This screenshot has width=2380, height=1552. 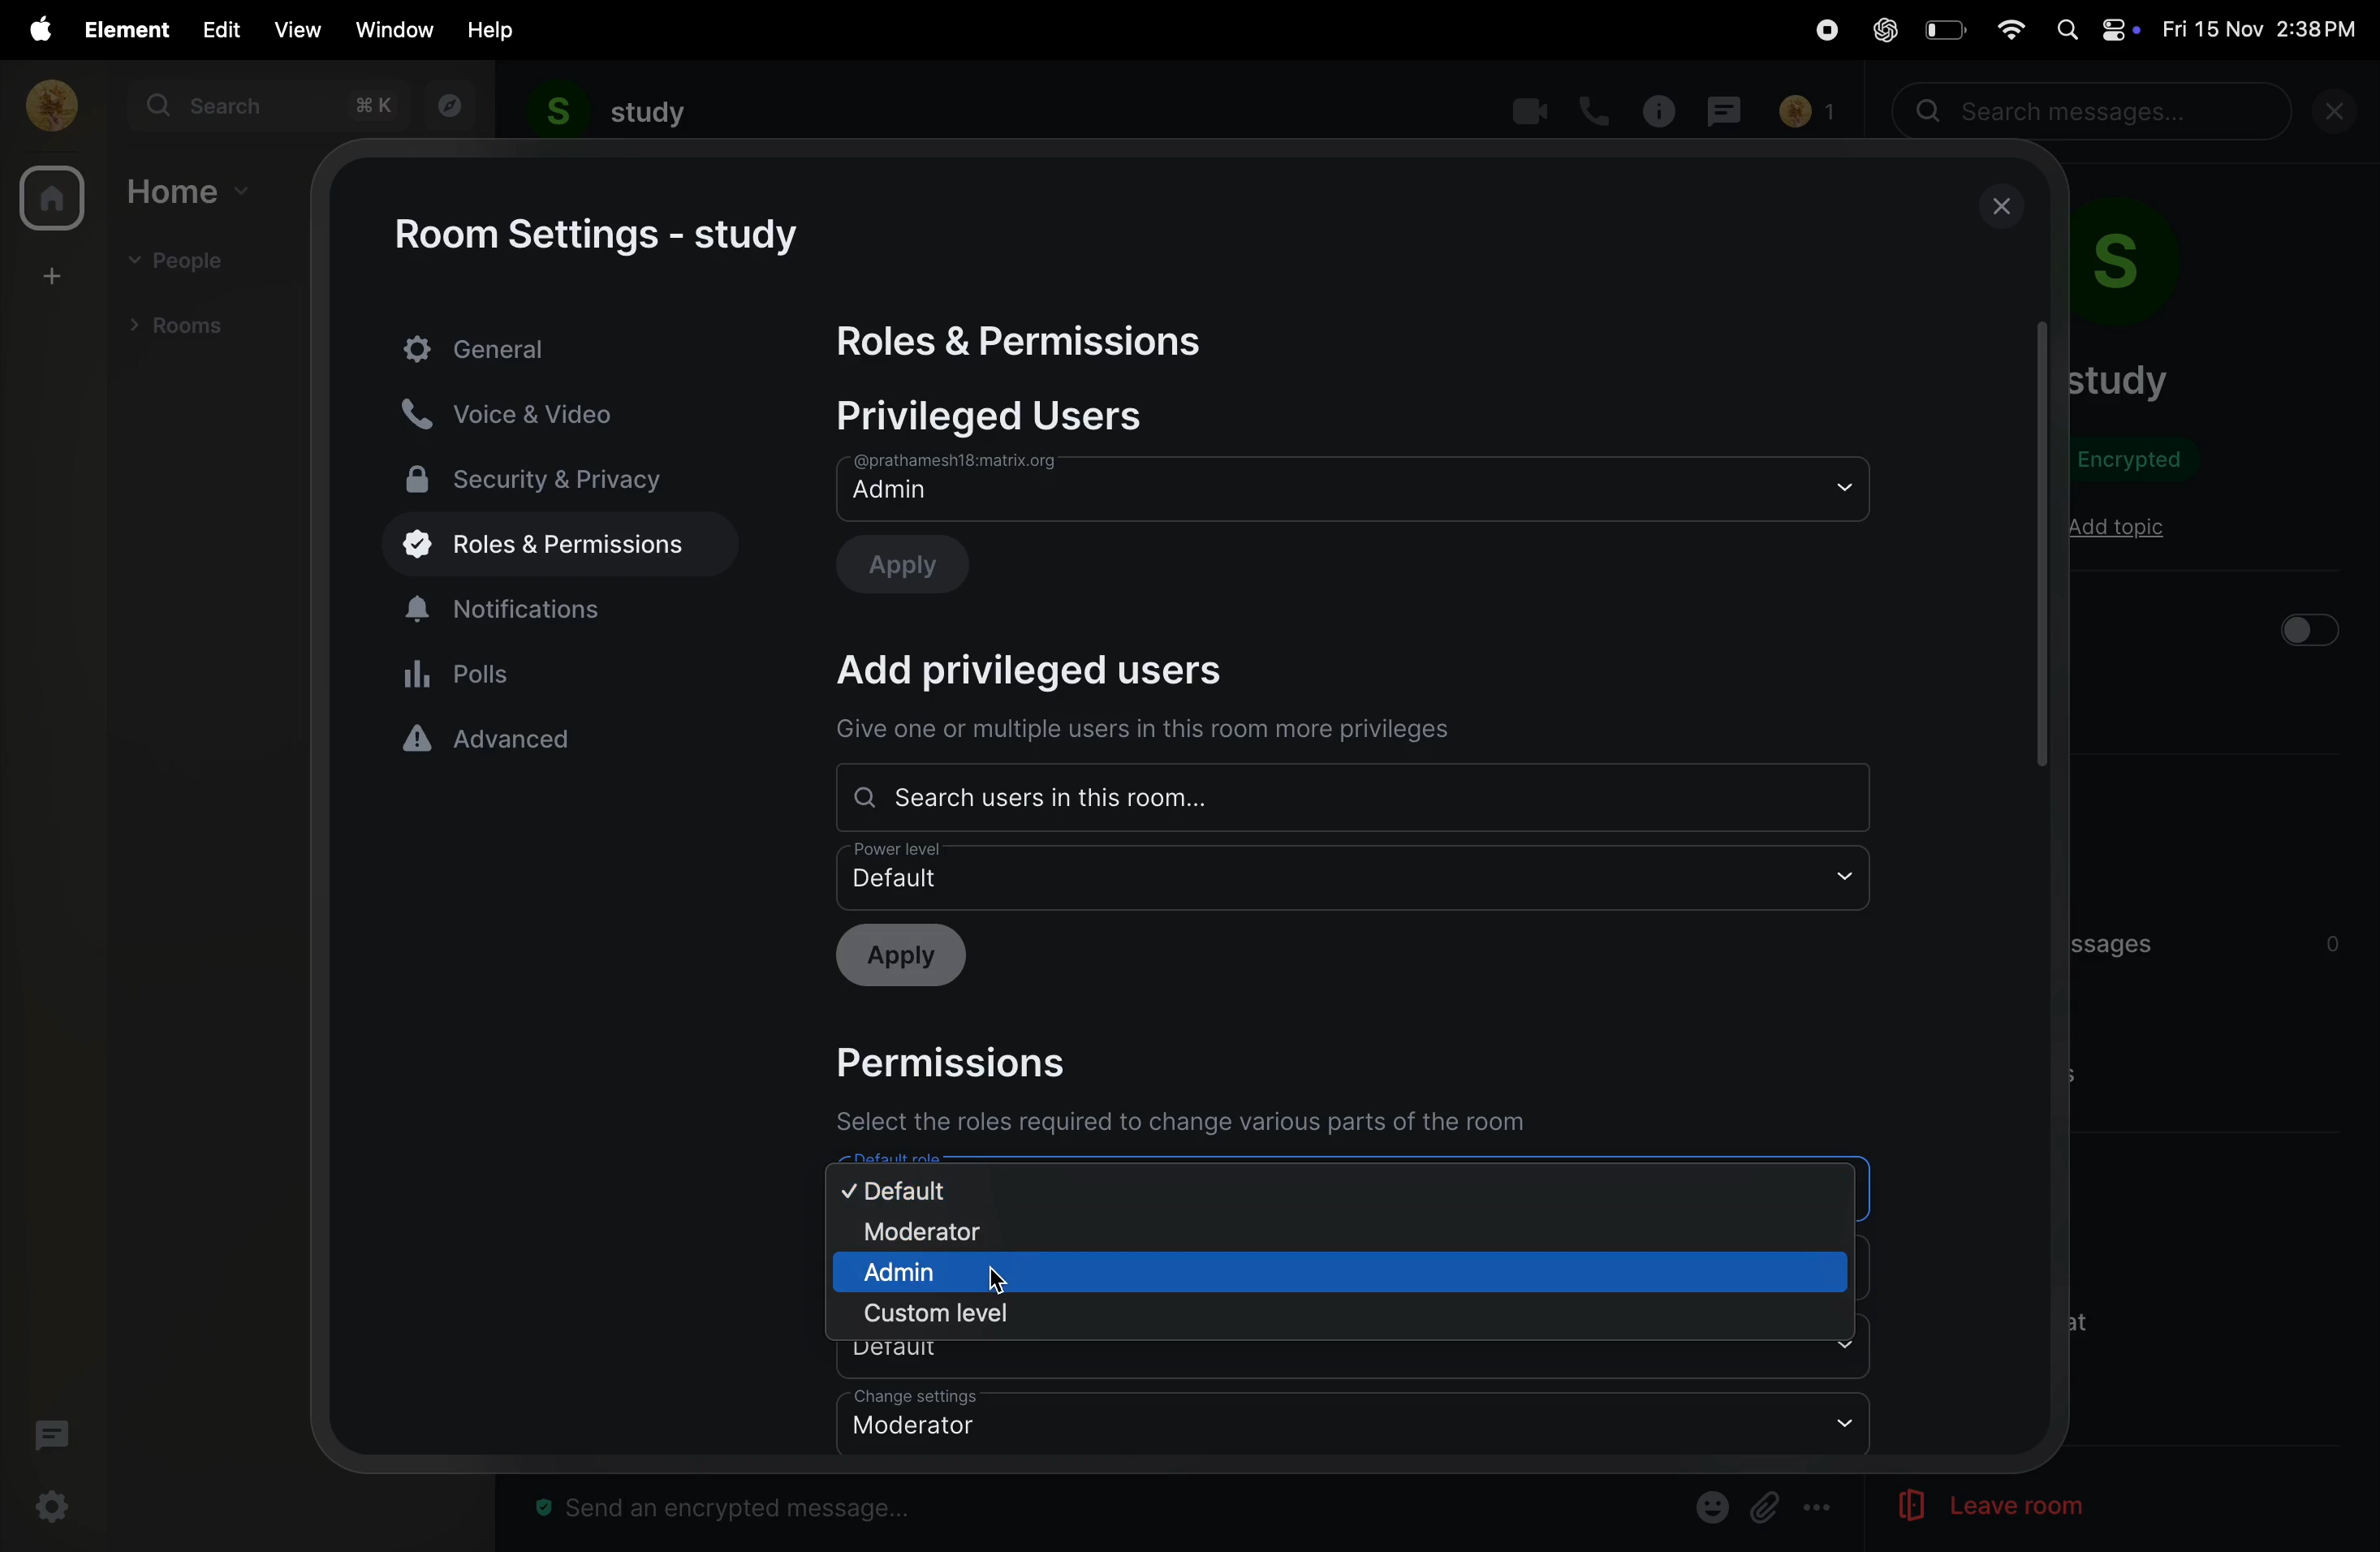 What do you see at coordinates (945, 1273) in the screenshot?
I see `admin` at bounding box center [945, 1273].